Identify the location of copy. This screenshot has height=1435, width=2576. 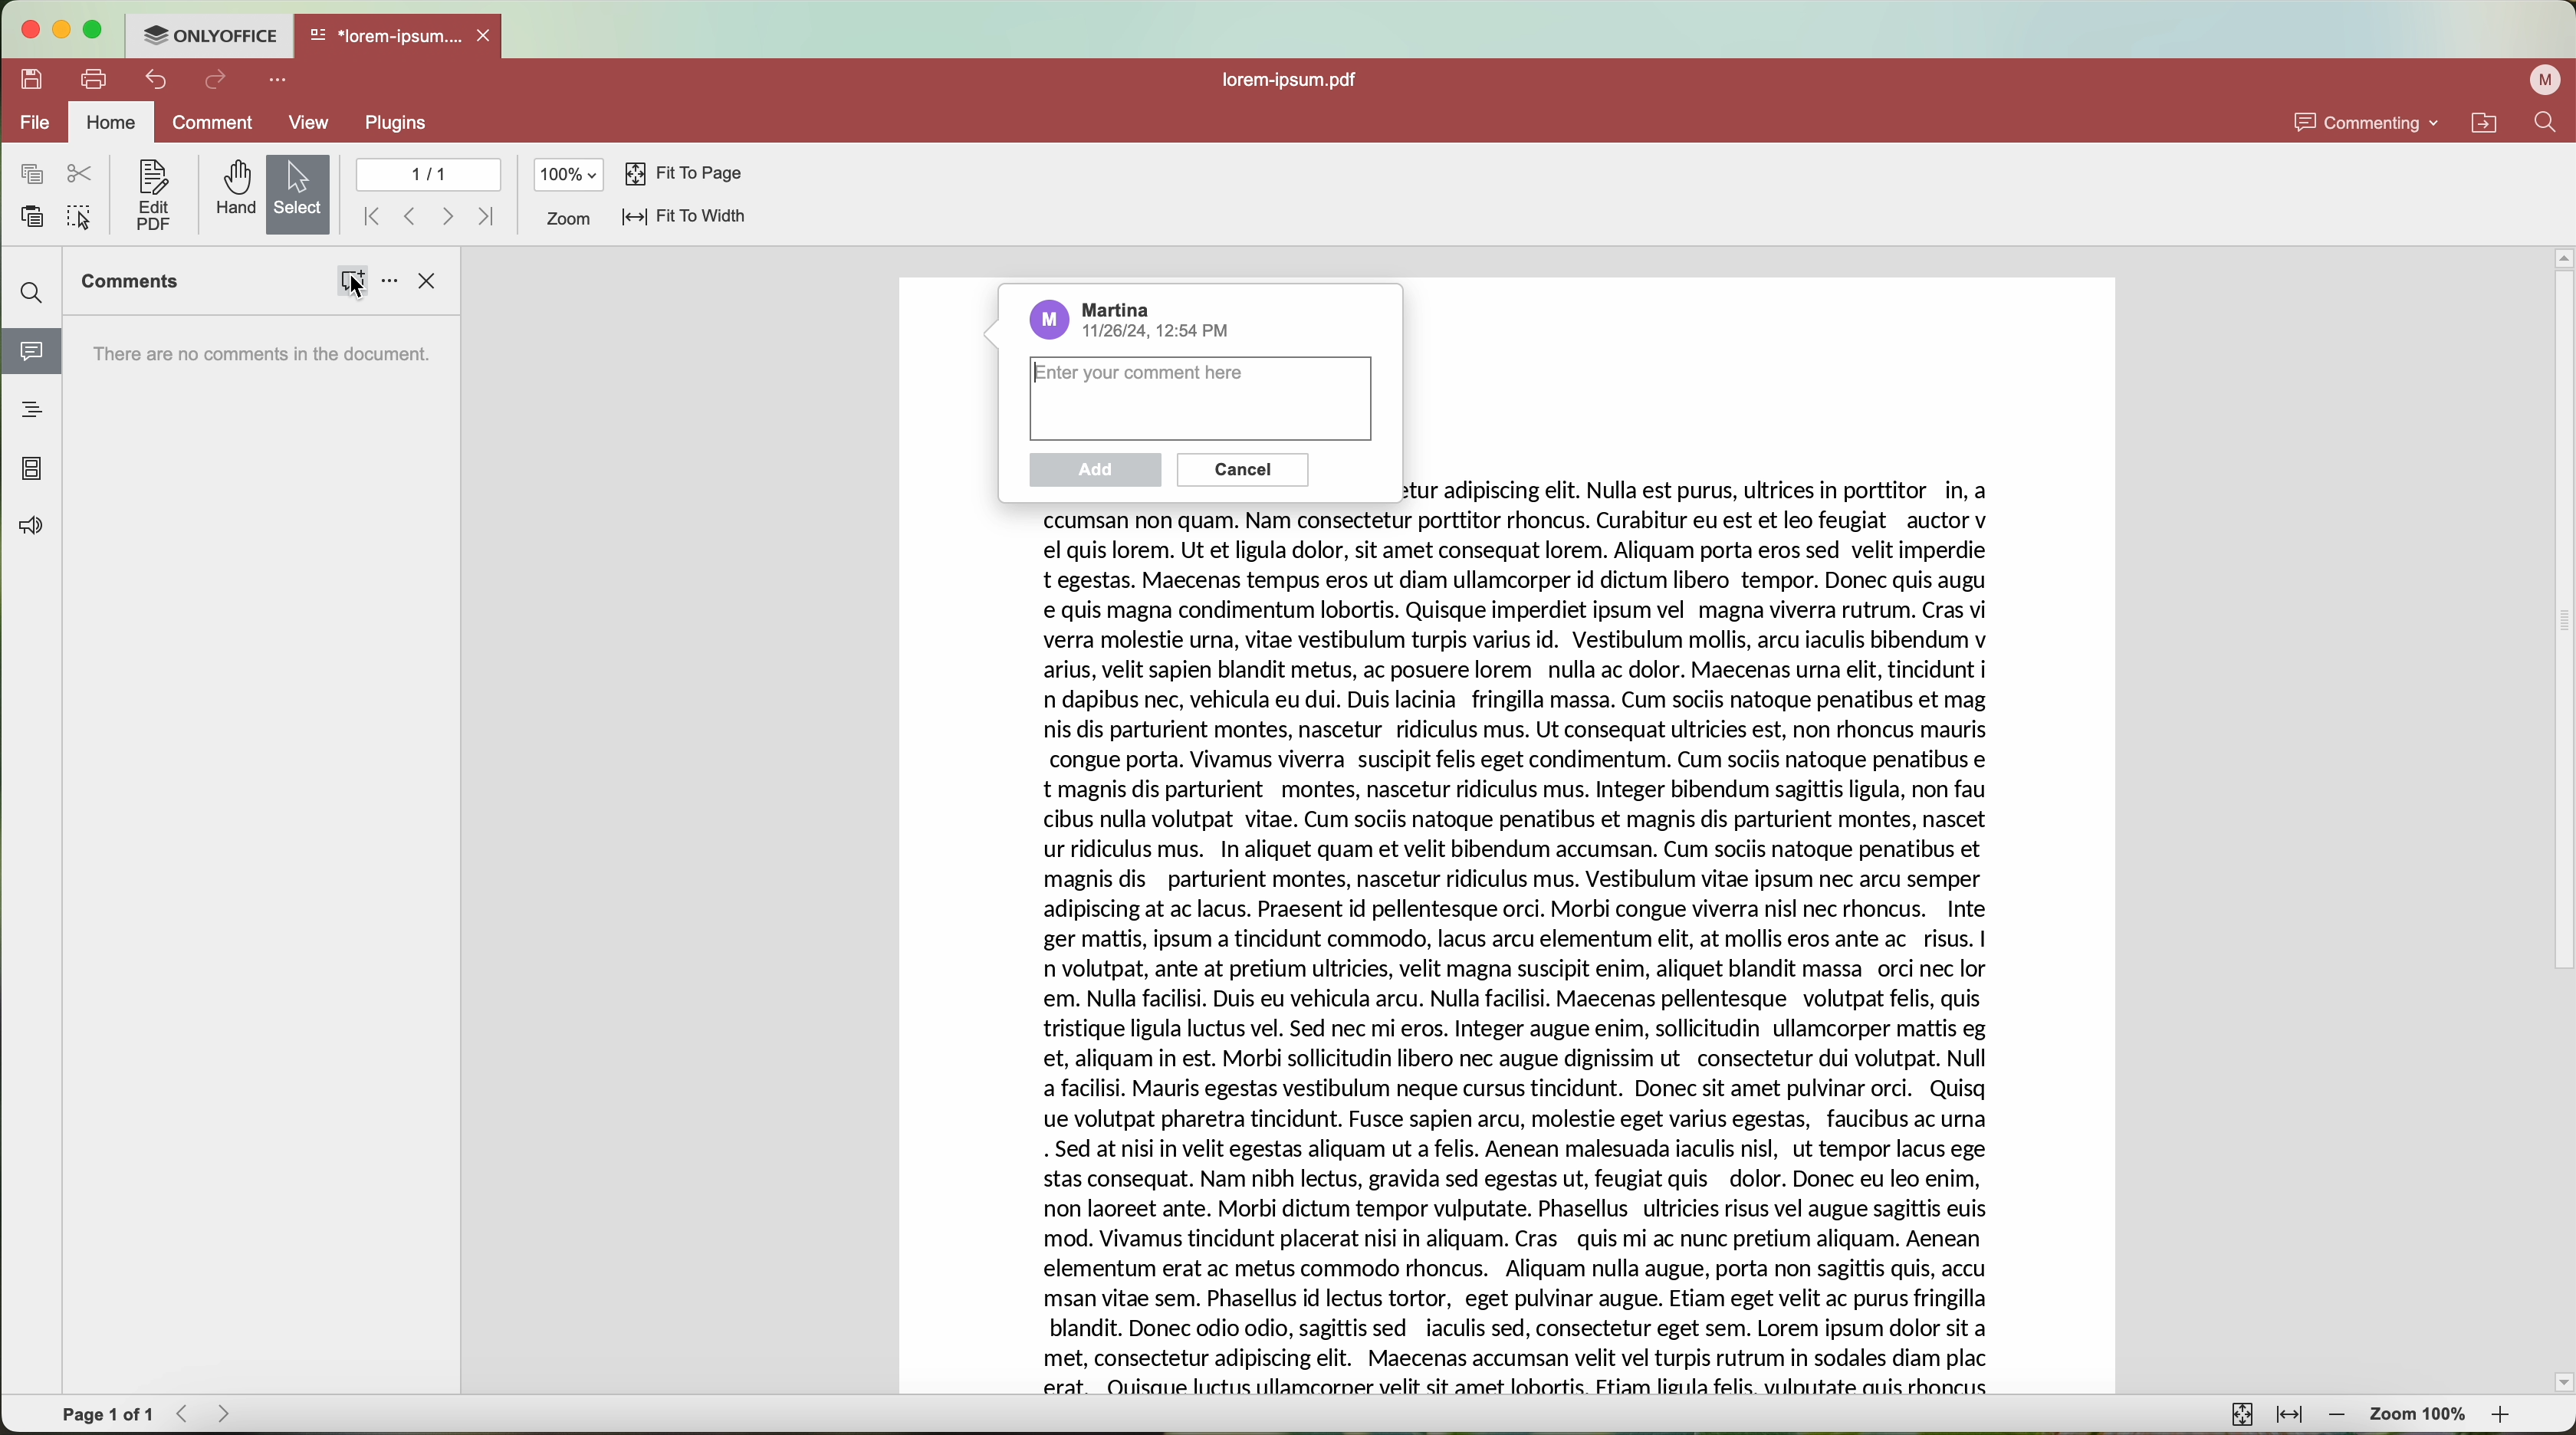
(32, 174).